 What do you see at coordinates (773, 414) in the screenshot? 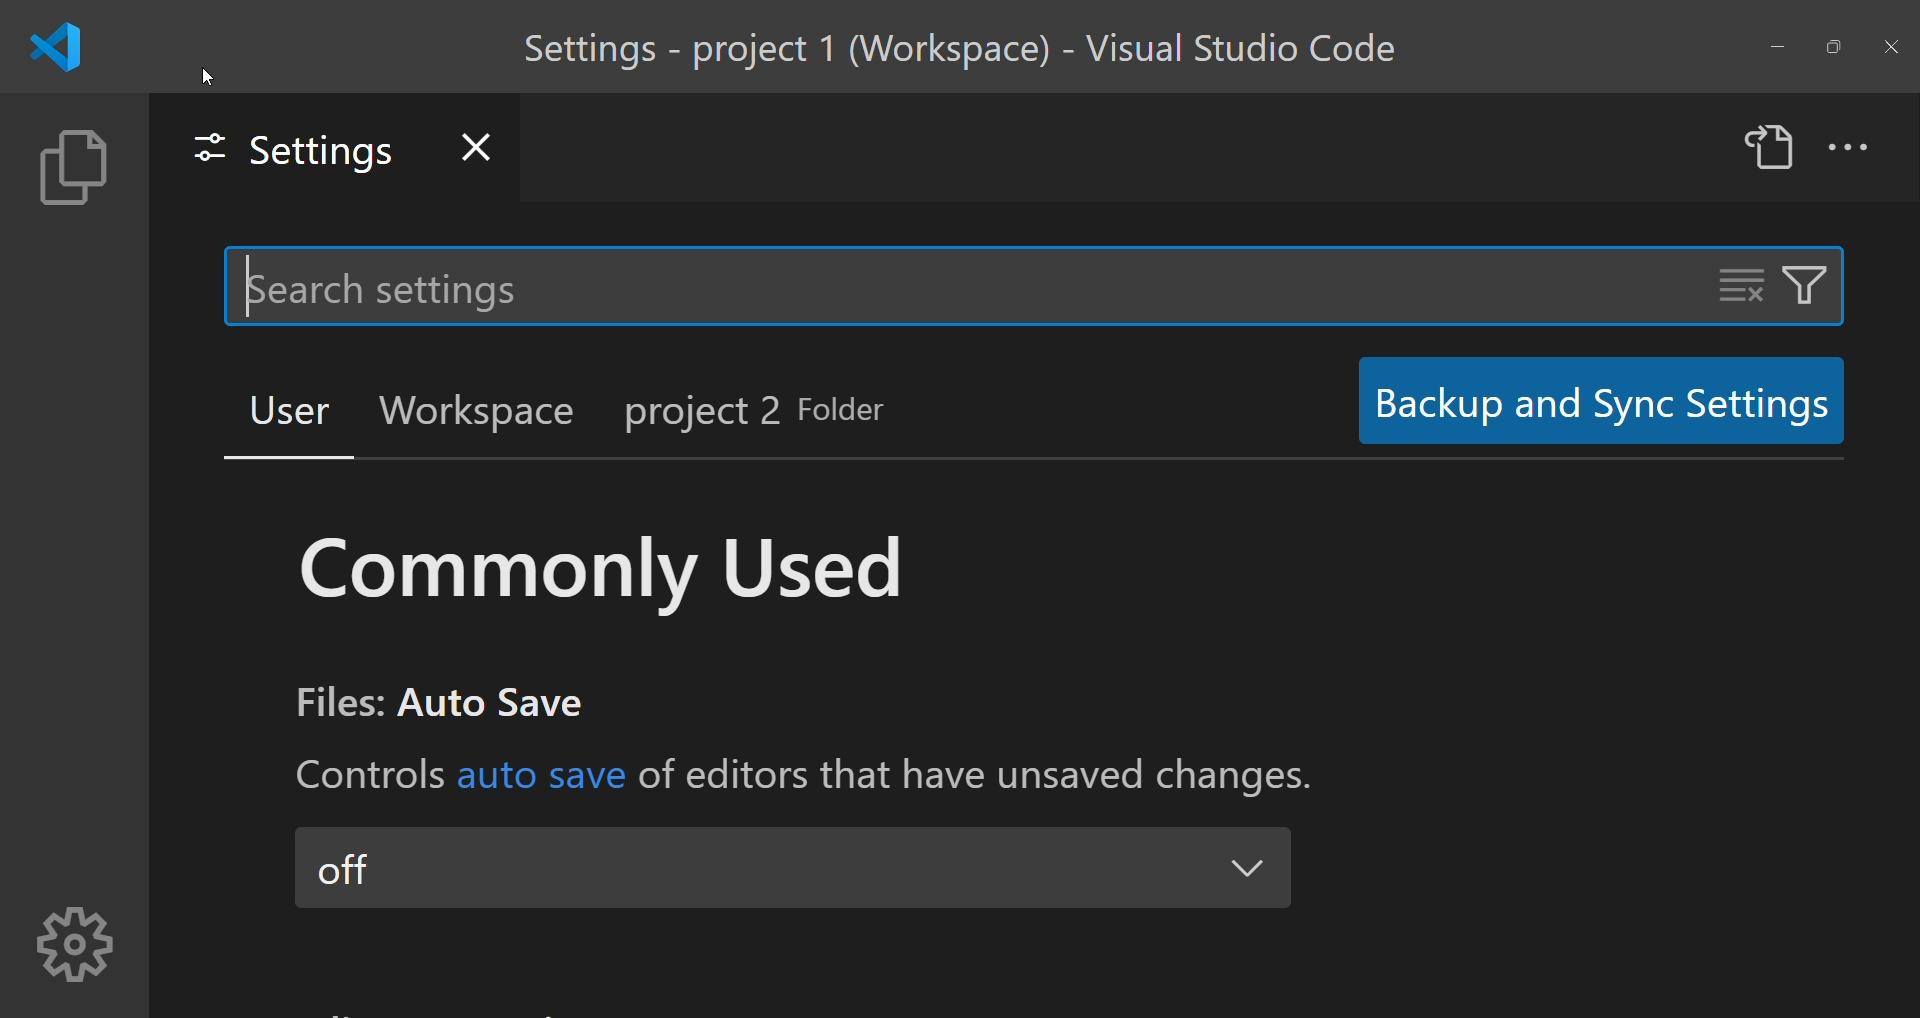
I see `project 2 folder` at bounding box center [773, 414].